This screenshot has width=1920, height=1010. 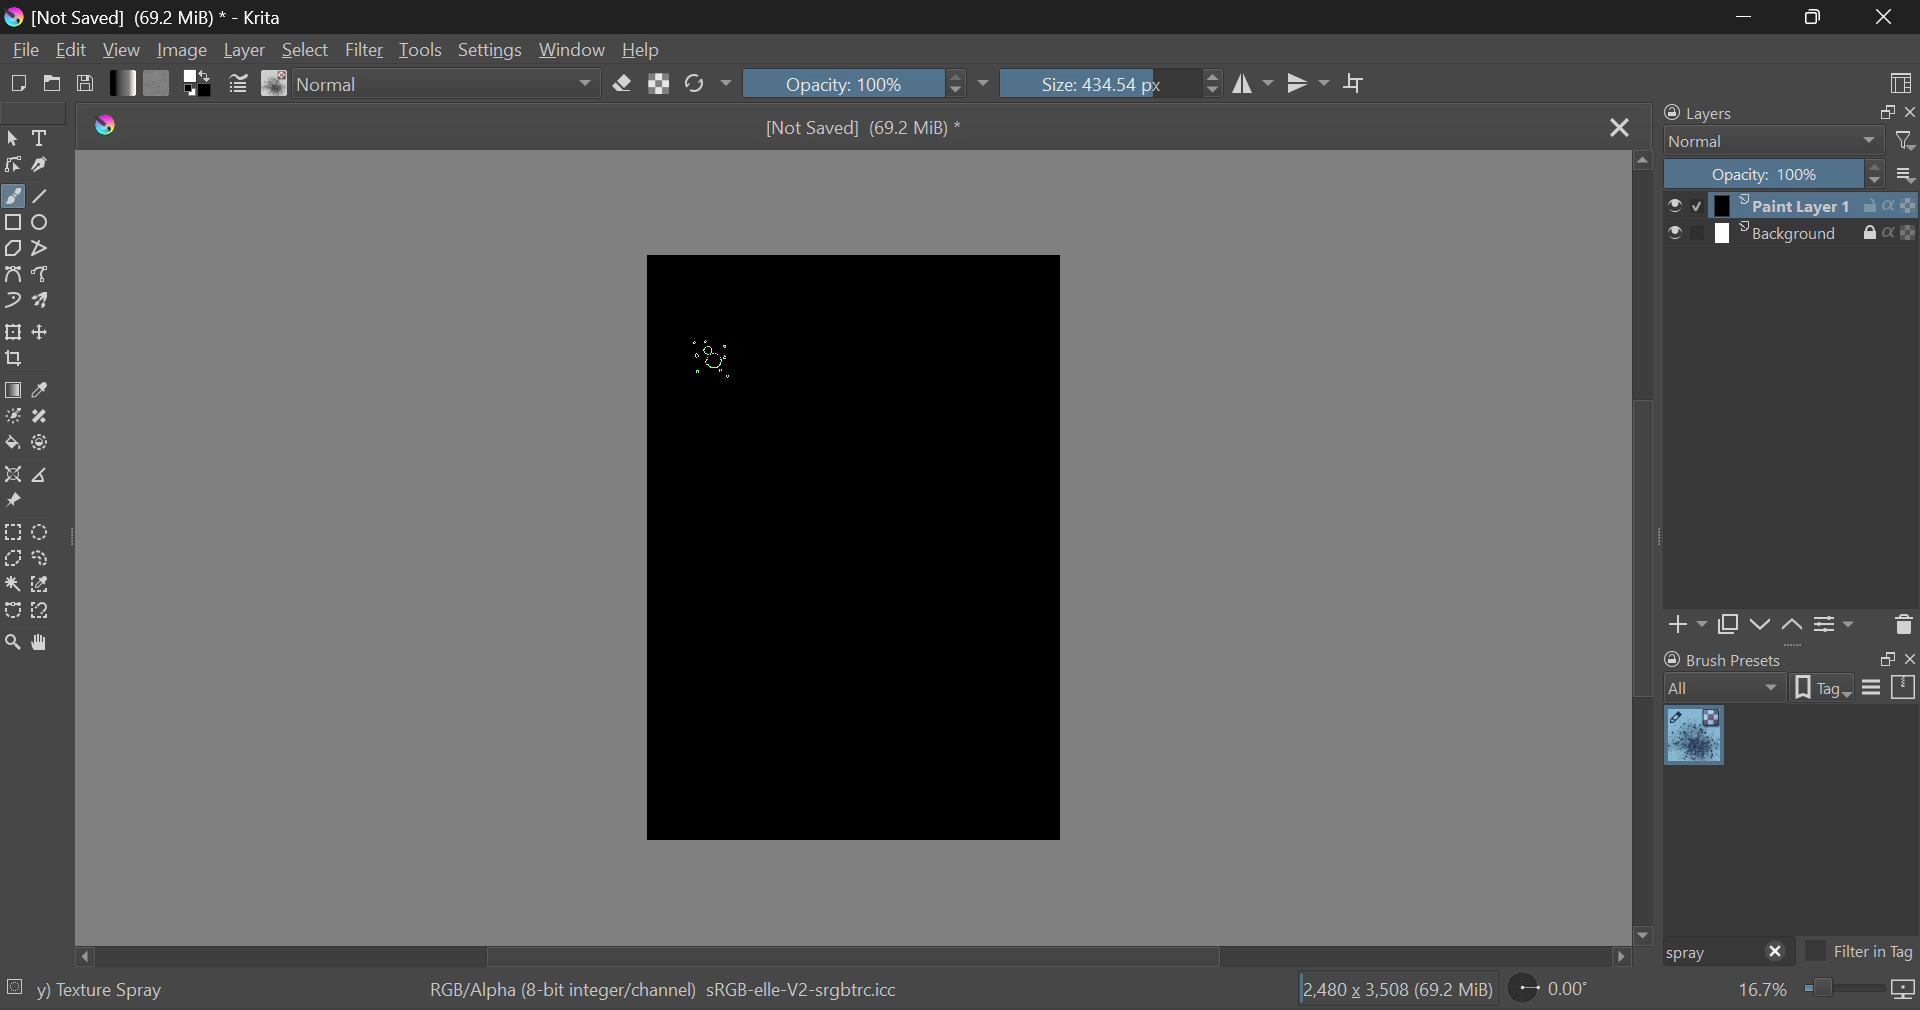 I want to click on Measurements, so click(x=38, y=476).